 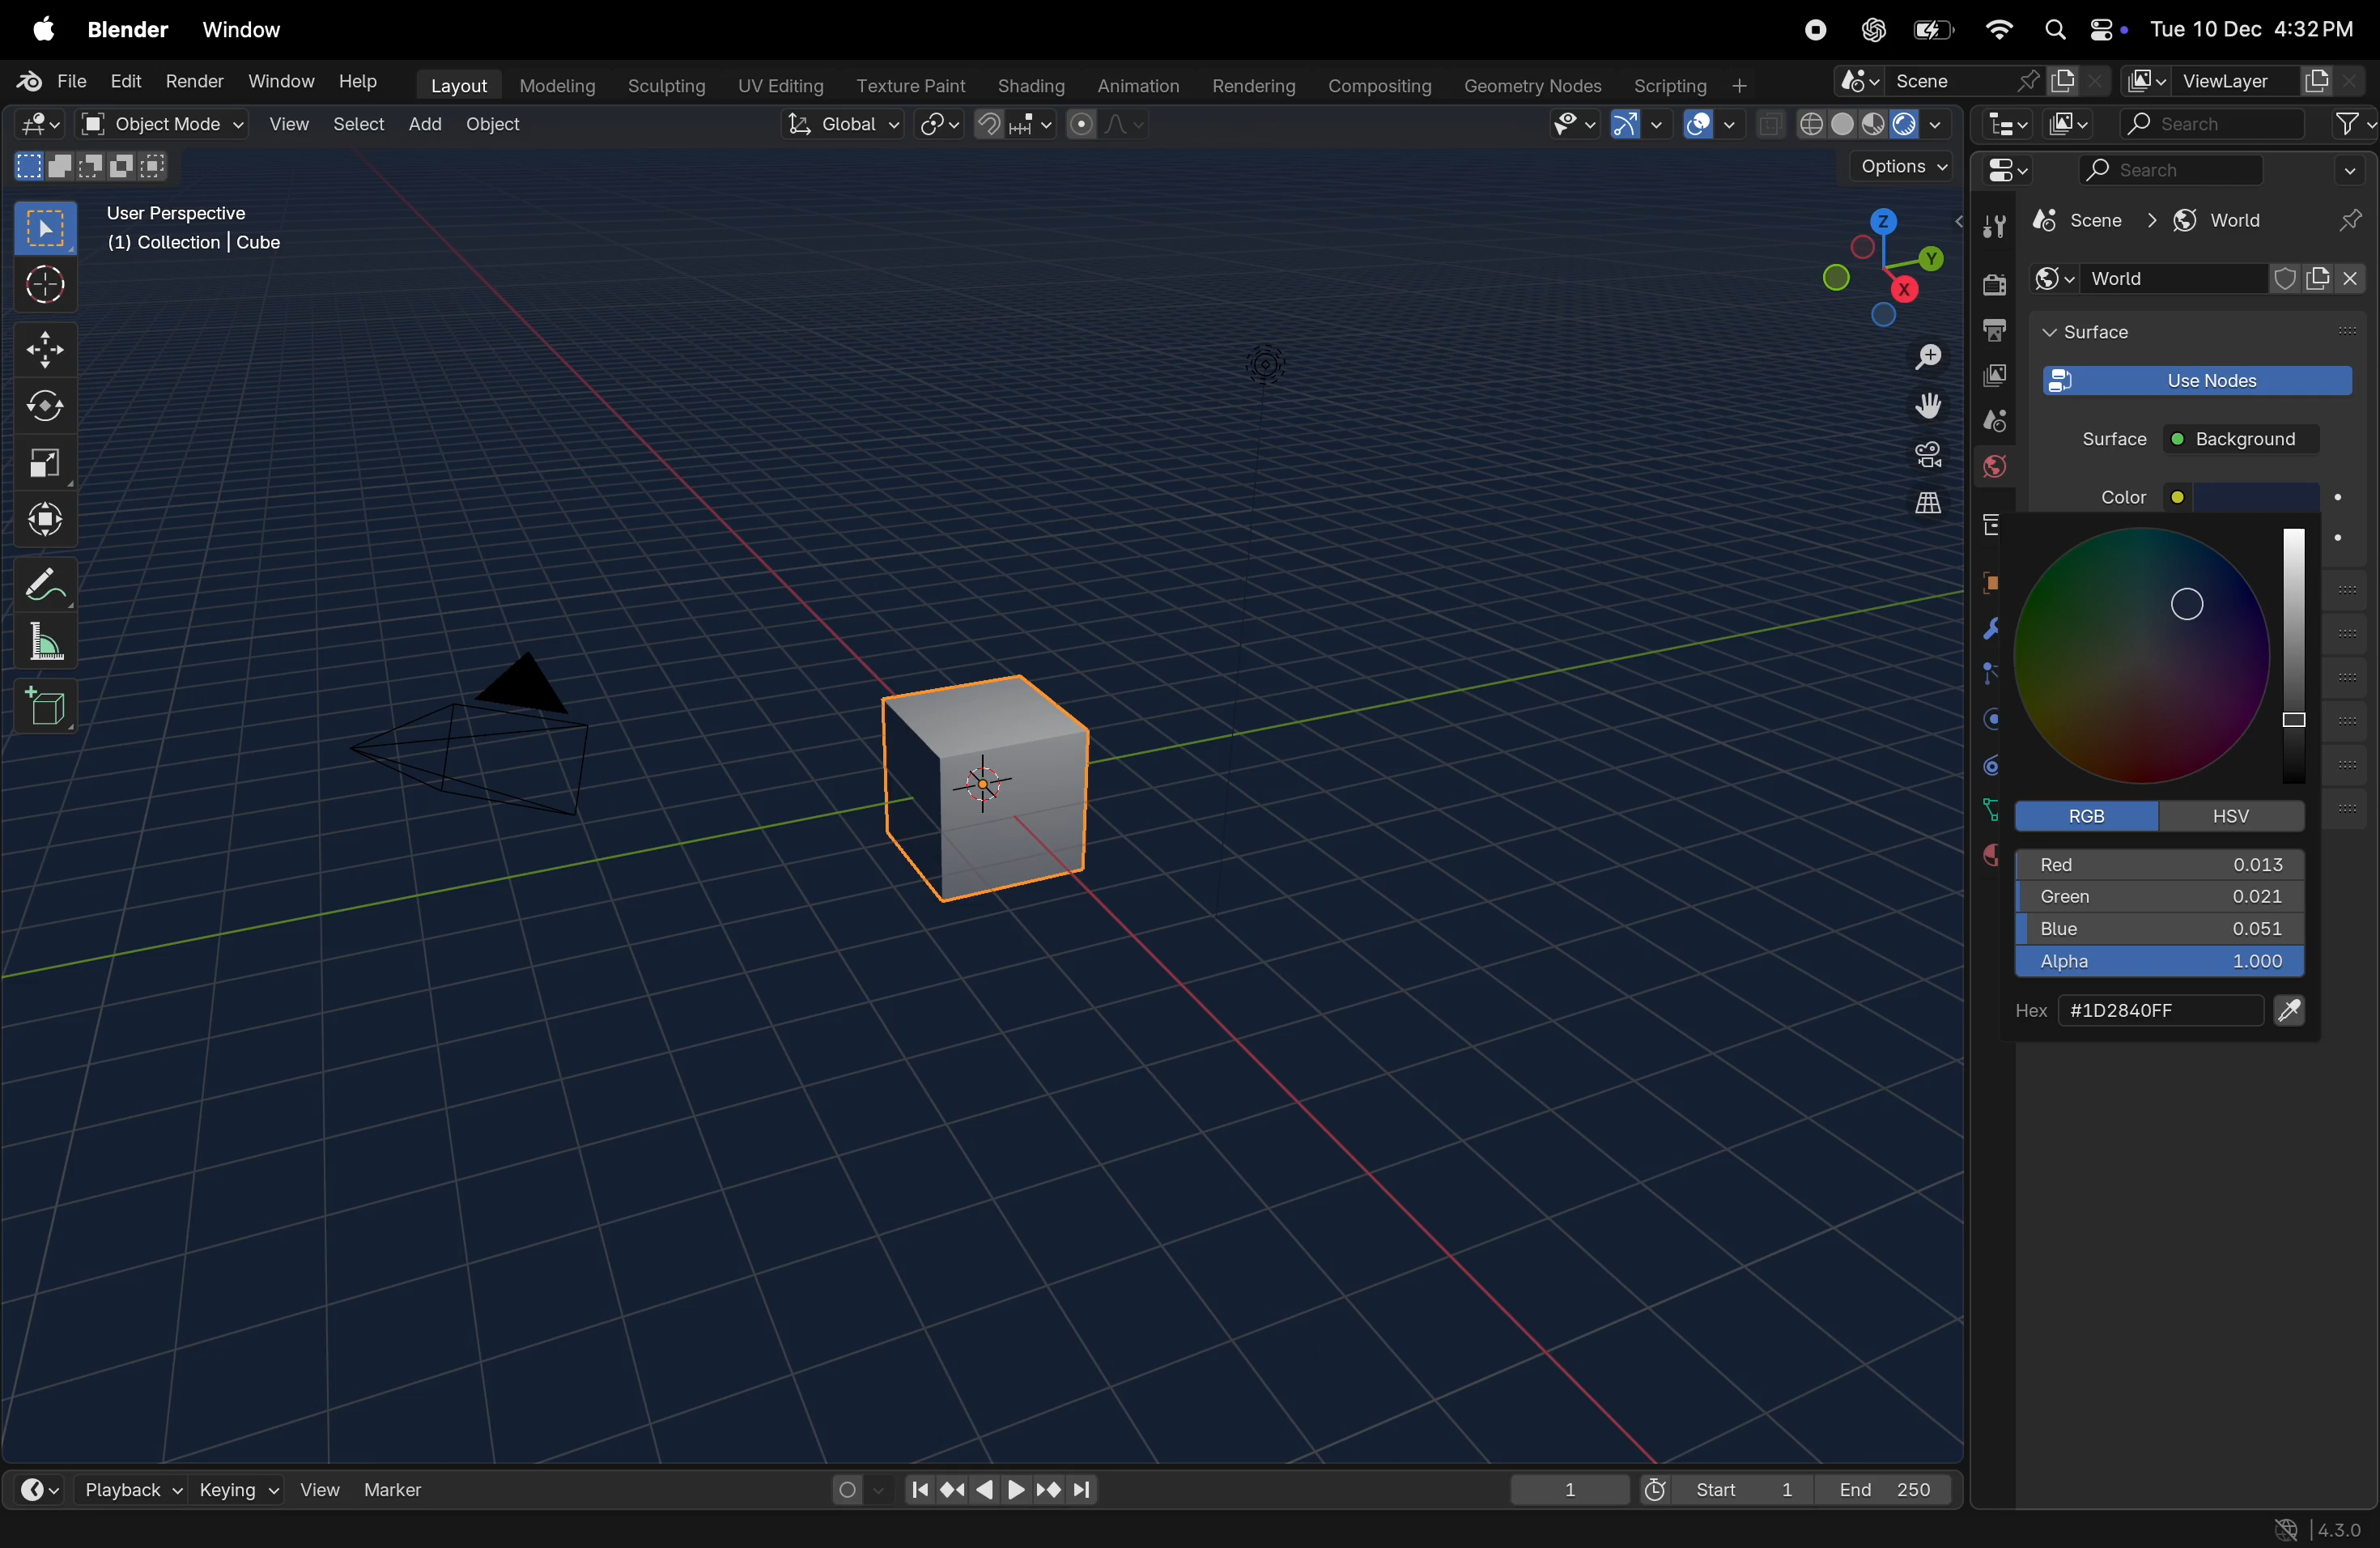 What do you see at coordinates (999, 778) in the screenshot?
I see `3d cube` at bounding box center [999, 778].